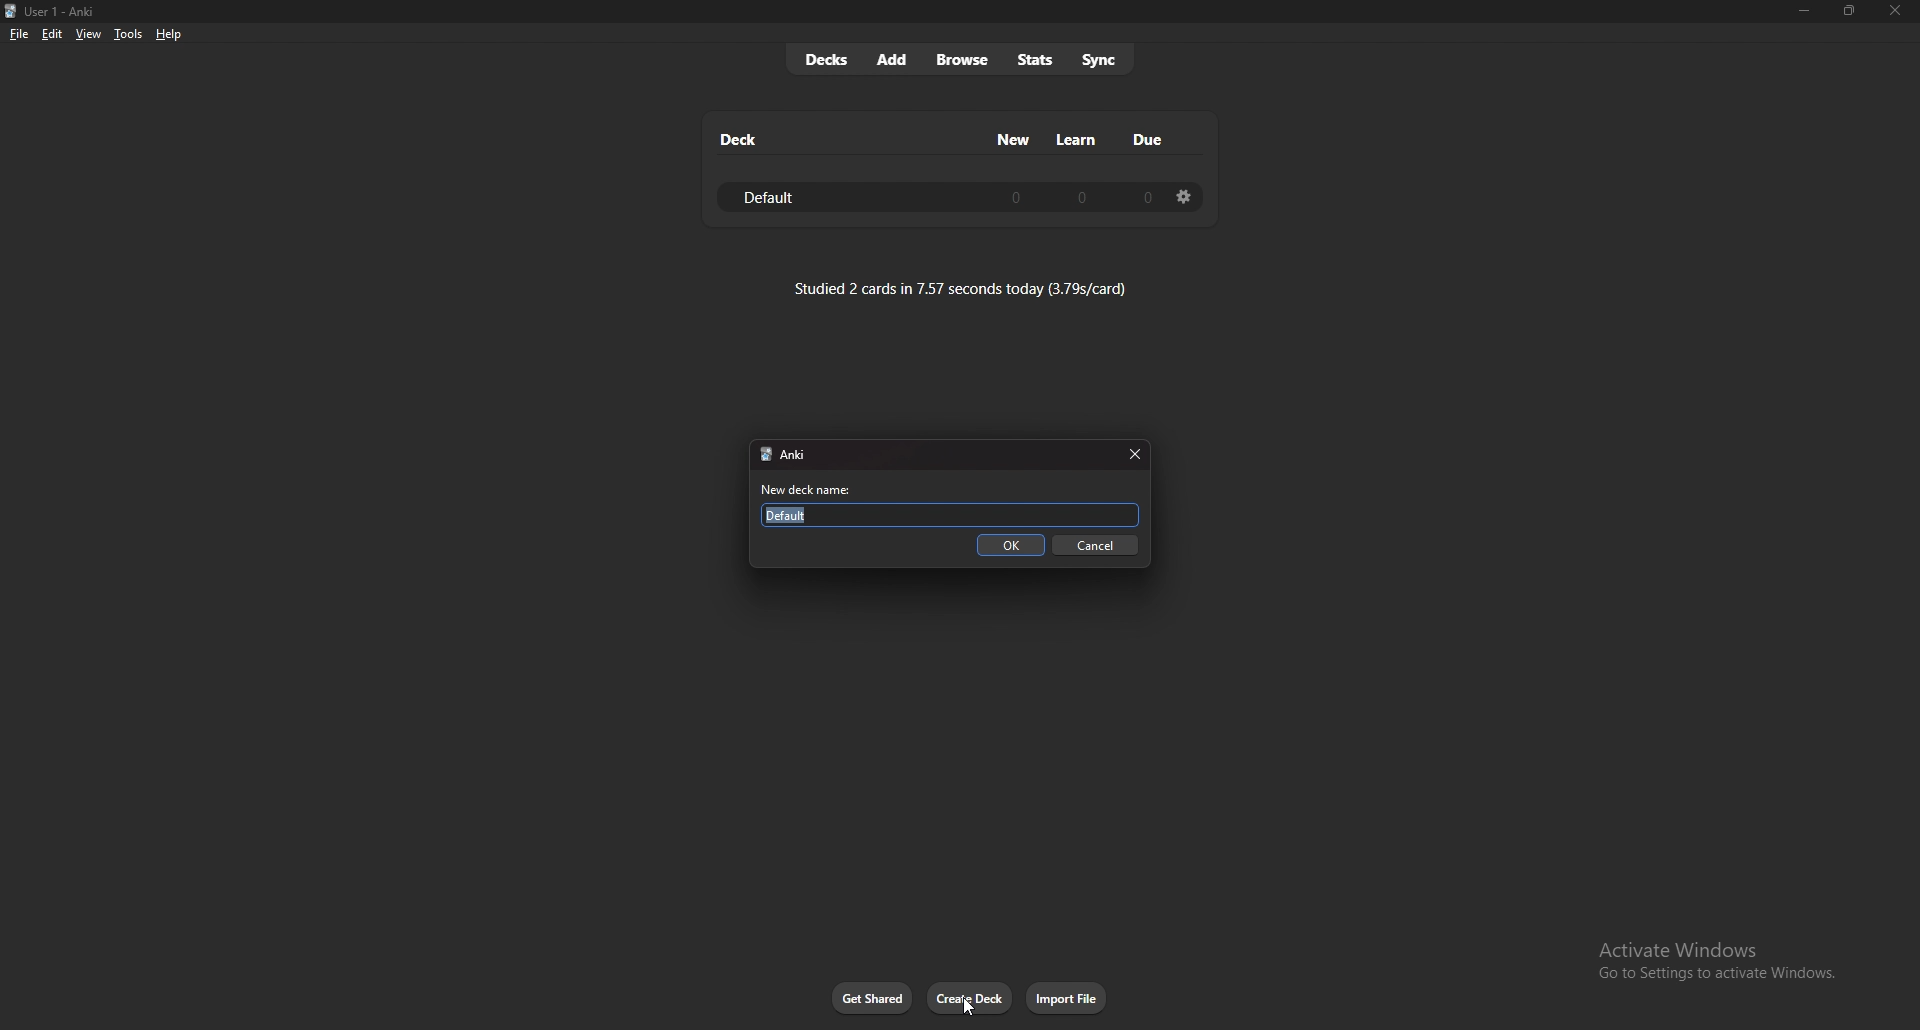 Image resolution: width=1920 pixels, height=1030 pixels. What do you see at coordinates (19, 35) in the screenshot?
I see `file` at bounding box center [19, 35].